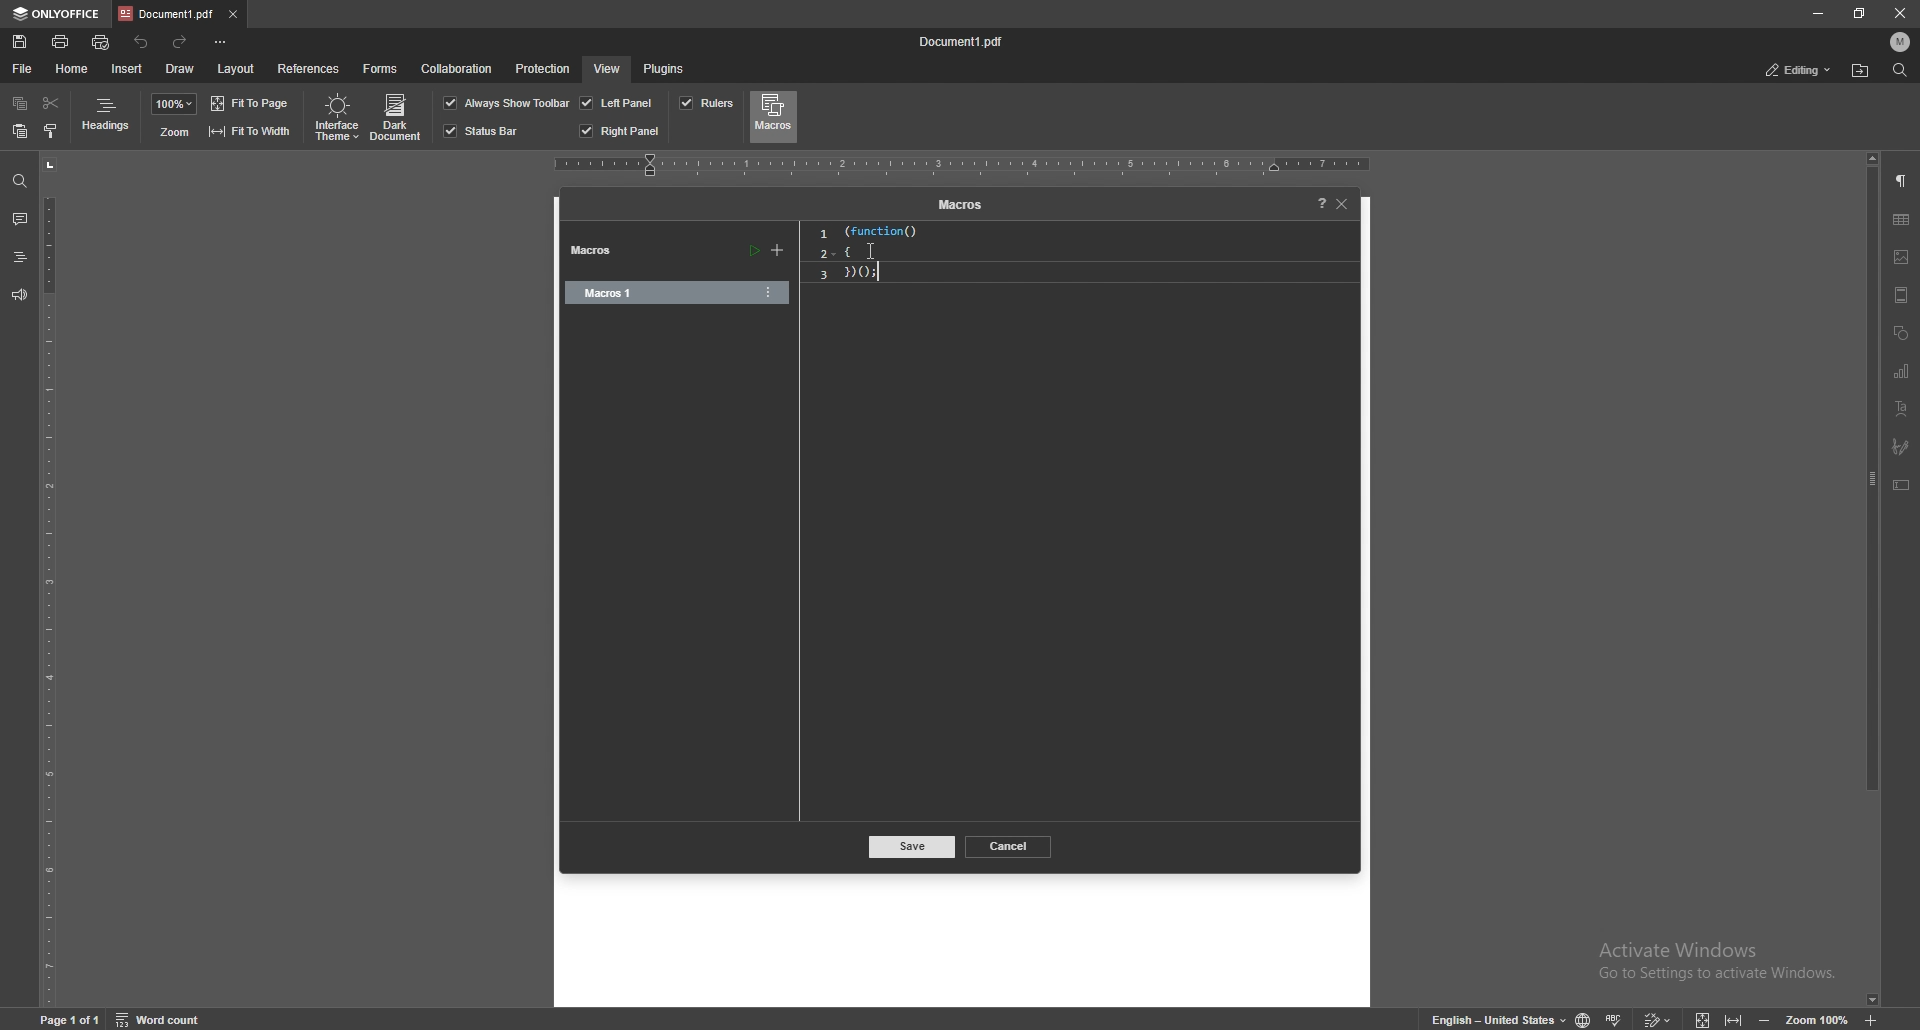 This screenshot has width=1920, height=1030. What do you see at coordinates (617, 102) in the screenshot?
I see `left panel` at bounding box center [617, 102].